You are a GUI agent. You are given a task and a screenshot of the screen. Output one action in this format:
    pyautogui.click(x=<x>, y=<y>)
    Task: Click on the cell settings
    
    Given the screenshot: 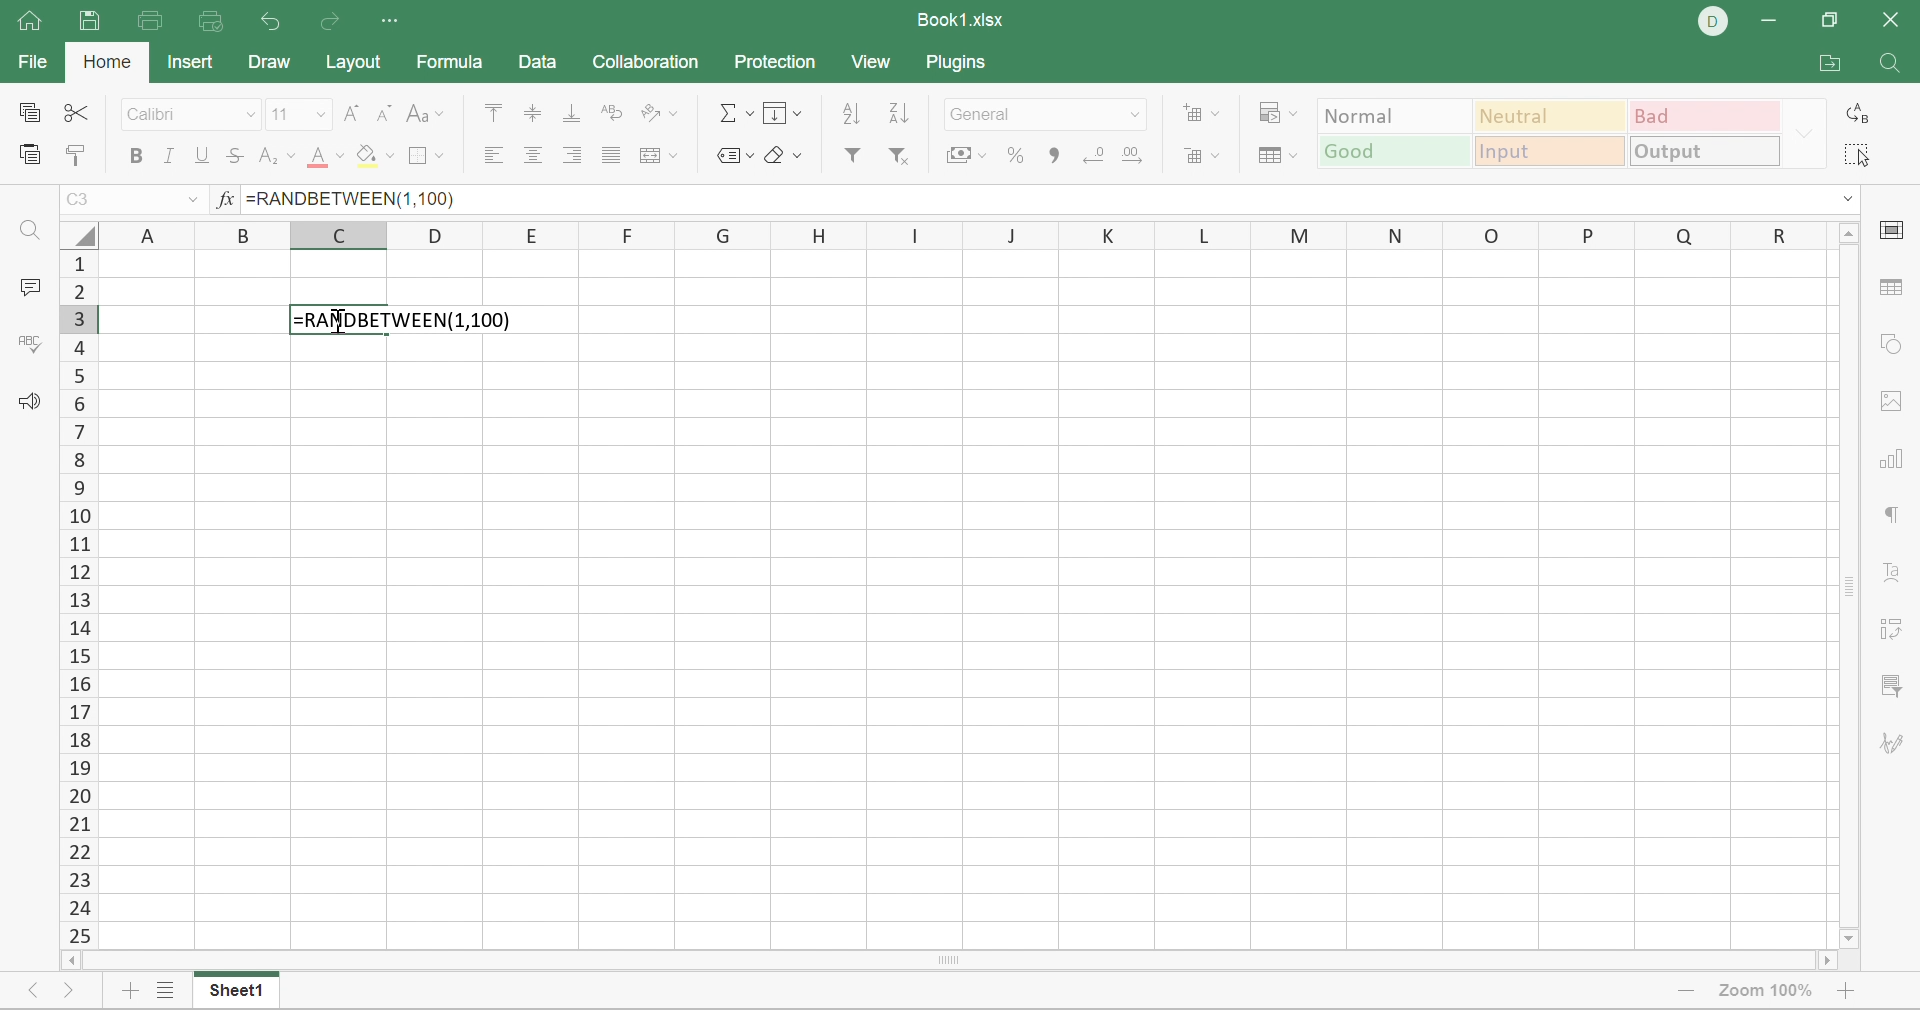 What is the action you would take?
    pyautogui.click(x=1893, y=232)
    